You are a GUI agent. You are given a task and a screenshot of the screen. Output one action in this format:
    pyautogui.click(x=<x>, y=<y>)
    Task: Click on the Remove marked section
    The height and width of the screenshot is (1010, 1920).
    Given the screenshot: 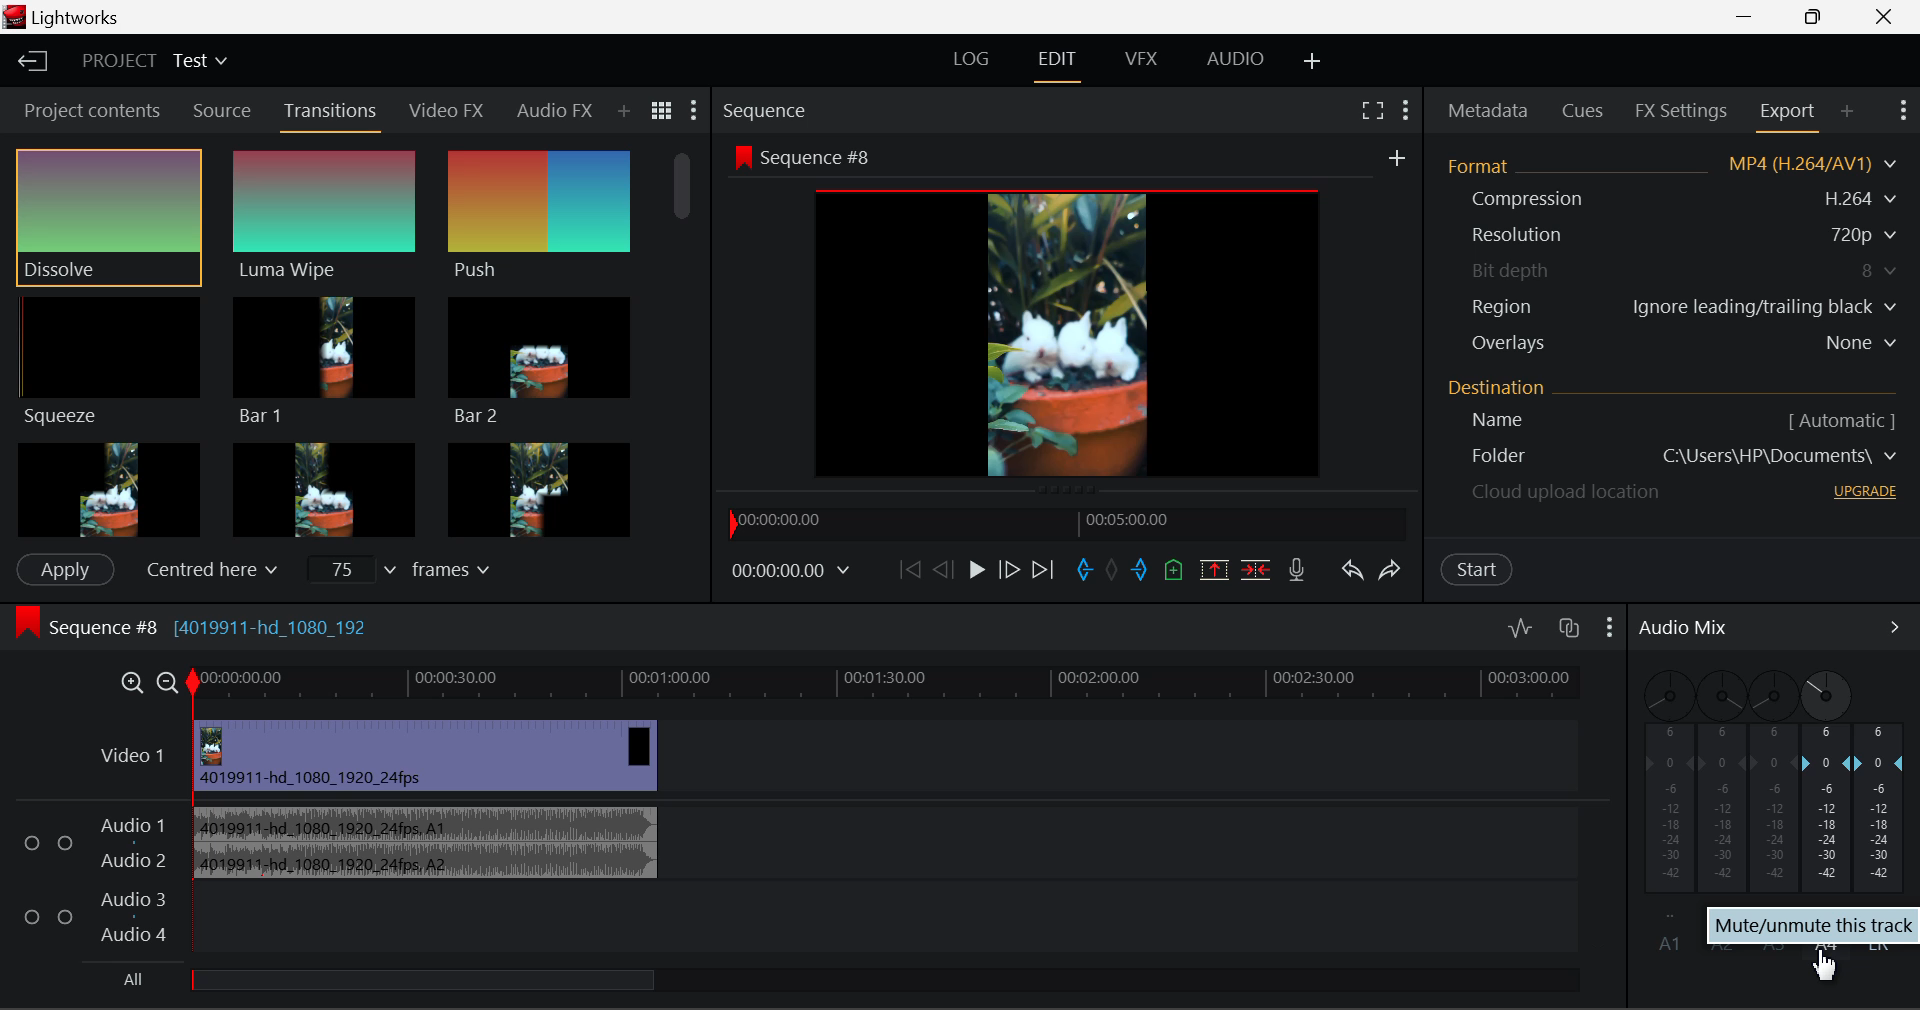 What is the action you would take?
    pyautogui.click(x=1213, y=569)
    